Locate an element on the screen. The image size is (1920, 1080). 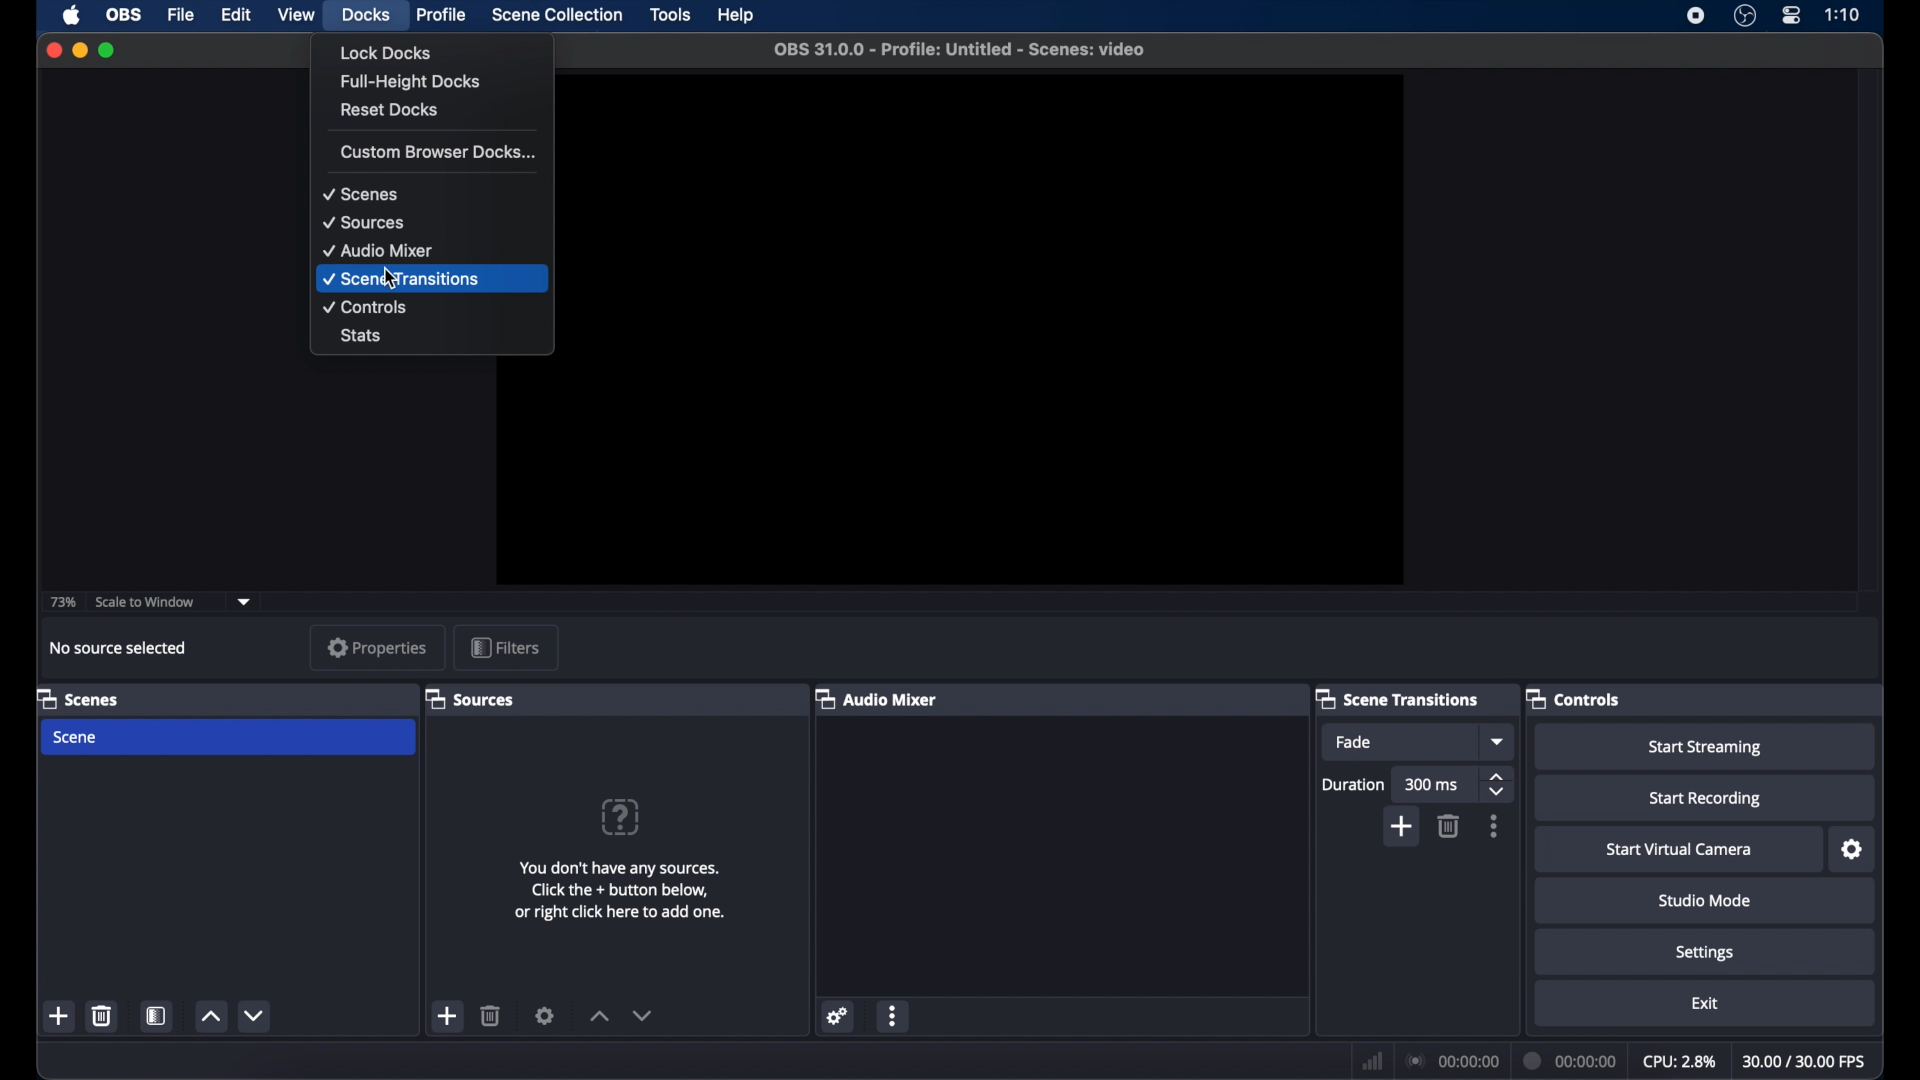
delete is located at coordinates (103, 1015).